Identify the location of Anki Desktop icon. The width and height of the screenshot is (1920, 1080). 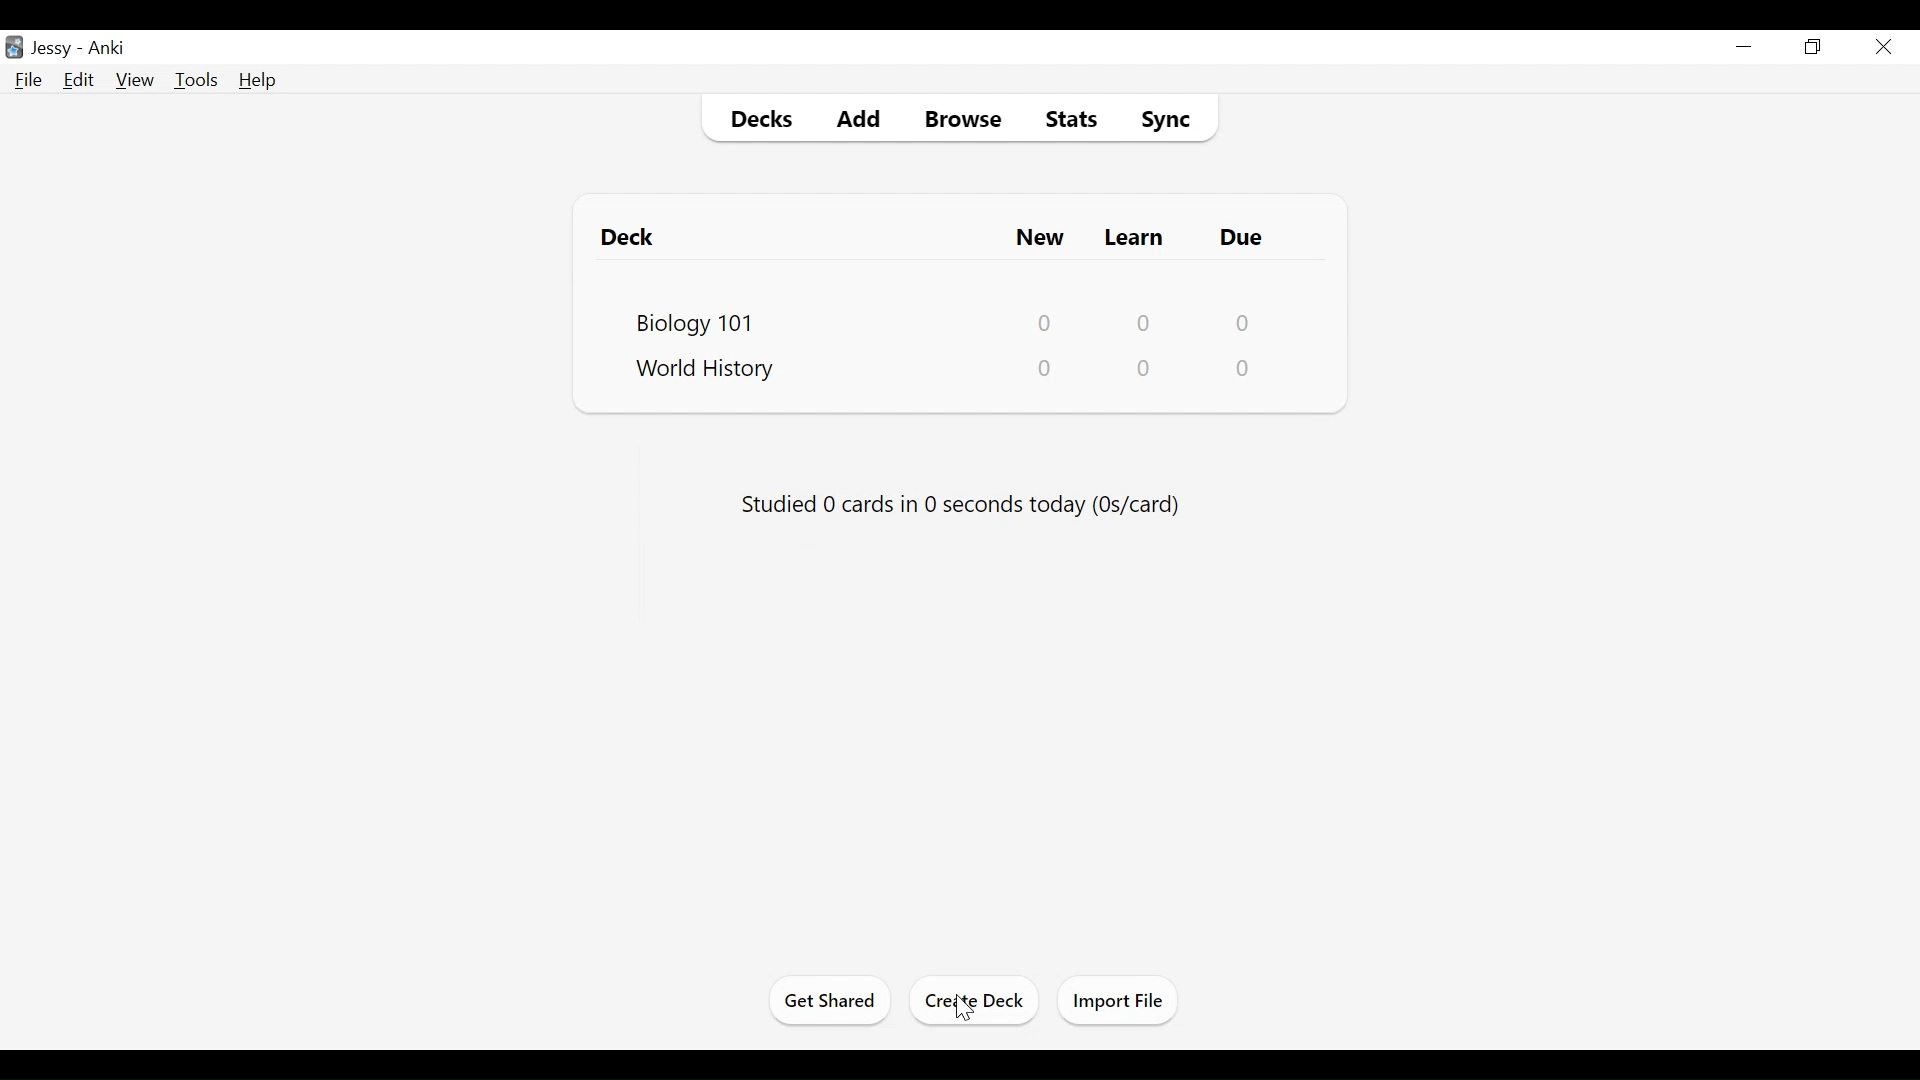
(16, 48).